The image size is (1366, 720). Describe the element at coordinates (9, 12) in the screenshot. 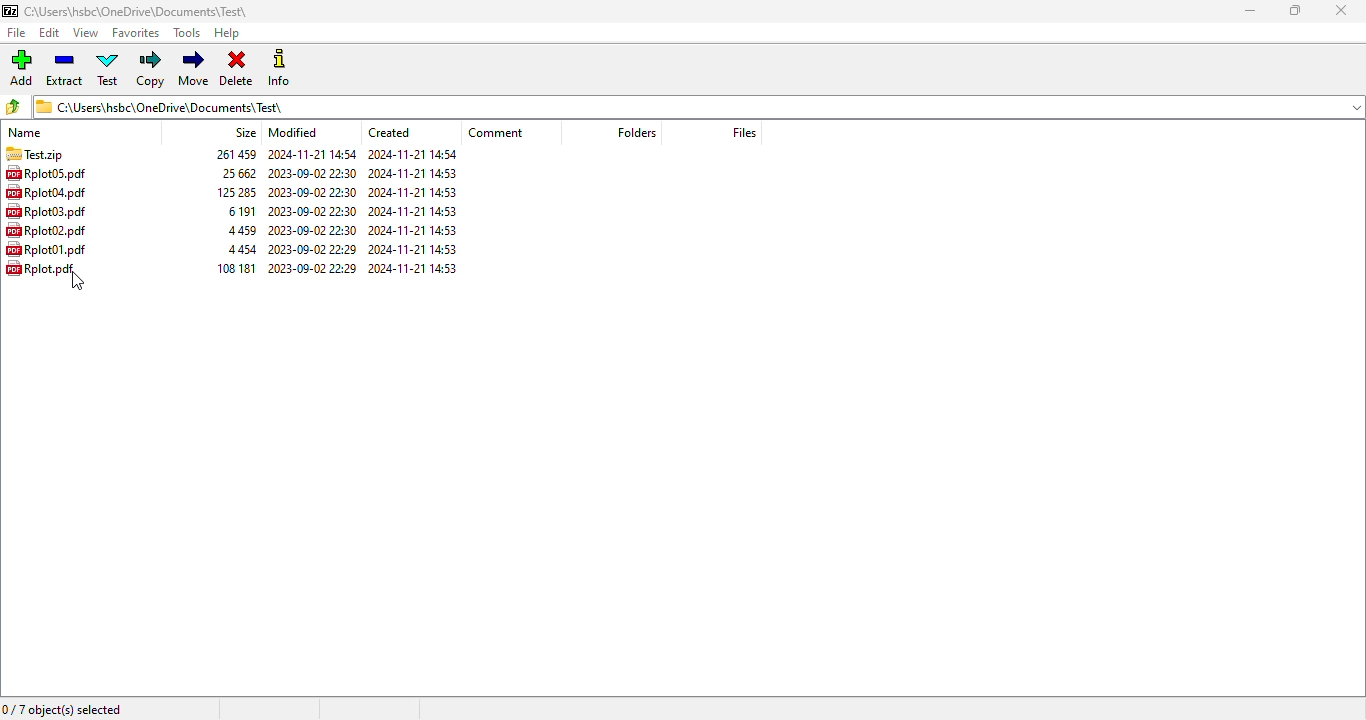

I see `7 ZIP logo` at that location.